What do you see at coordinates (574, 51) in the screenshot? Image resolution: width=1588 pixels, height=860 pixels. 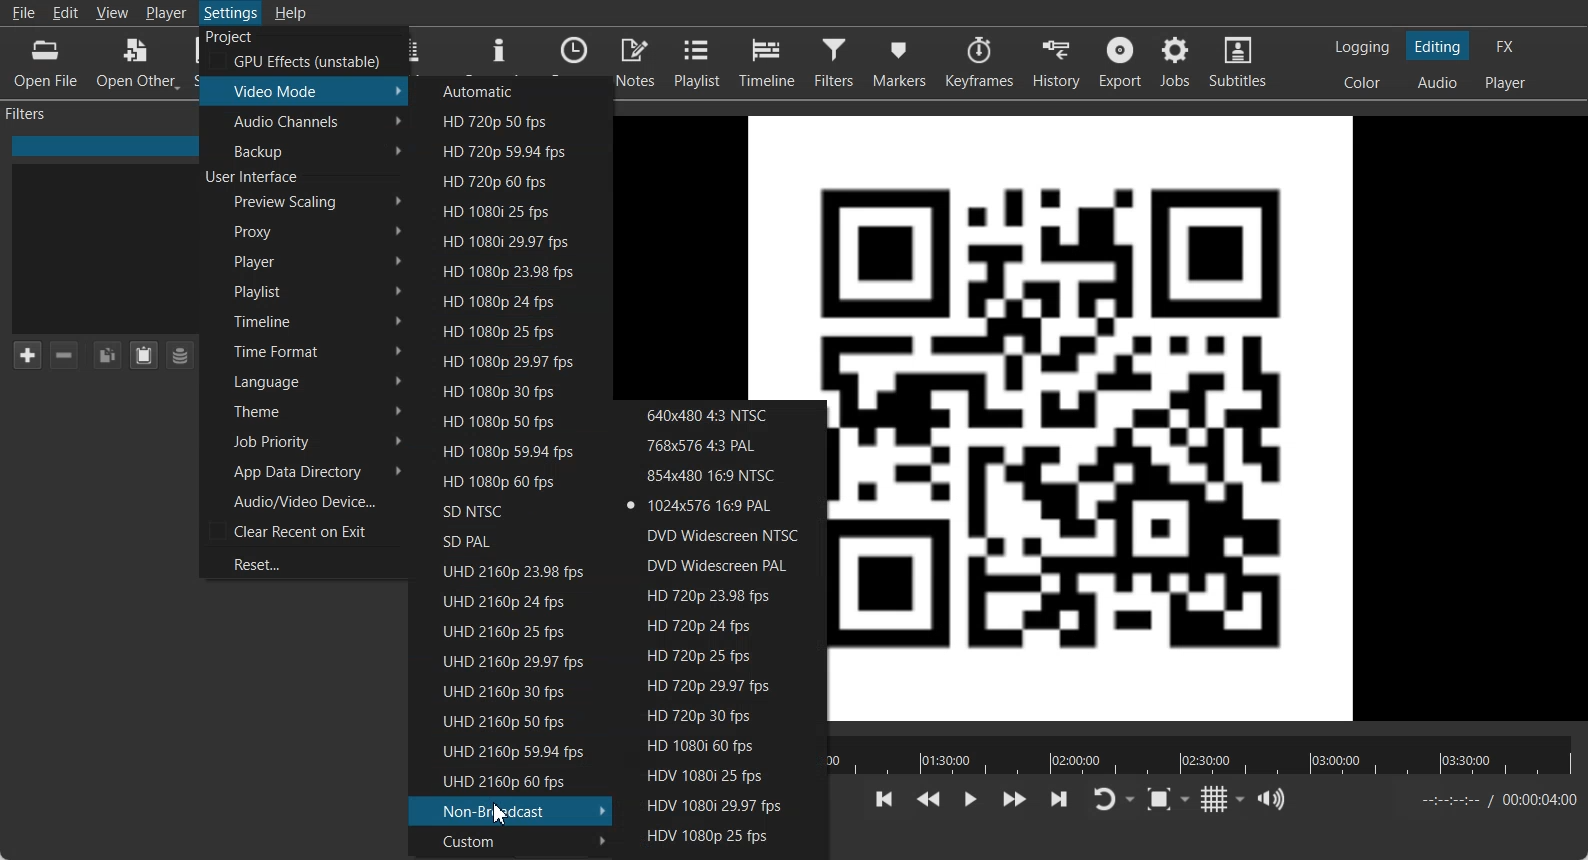 I see `Recent` at bounding box center [574, 51].